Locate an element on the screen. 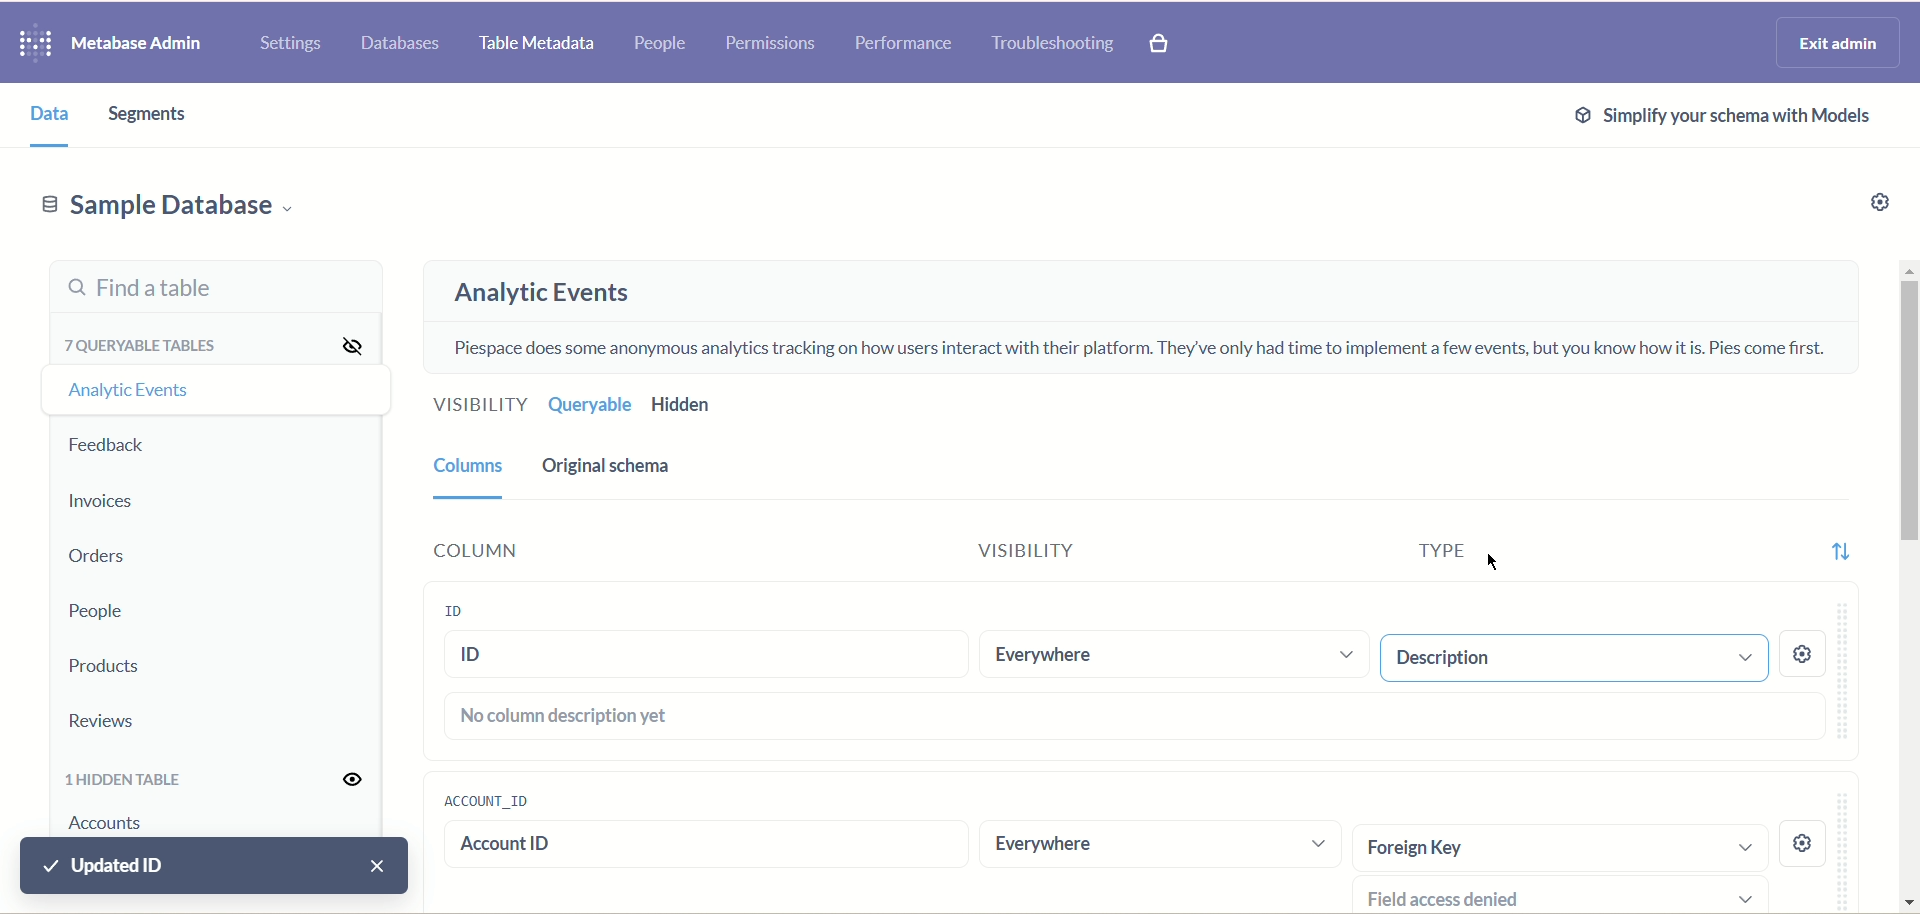  settings is located at coordinates (1864, 207).